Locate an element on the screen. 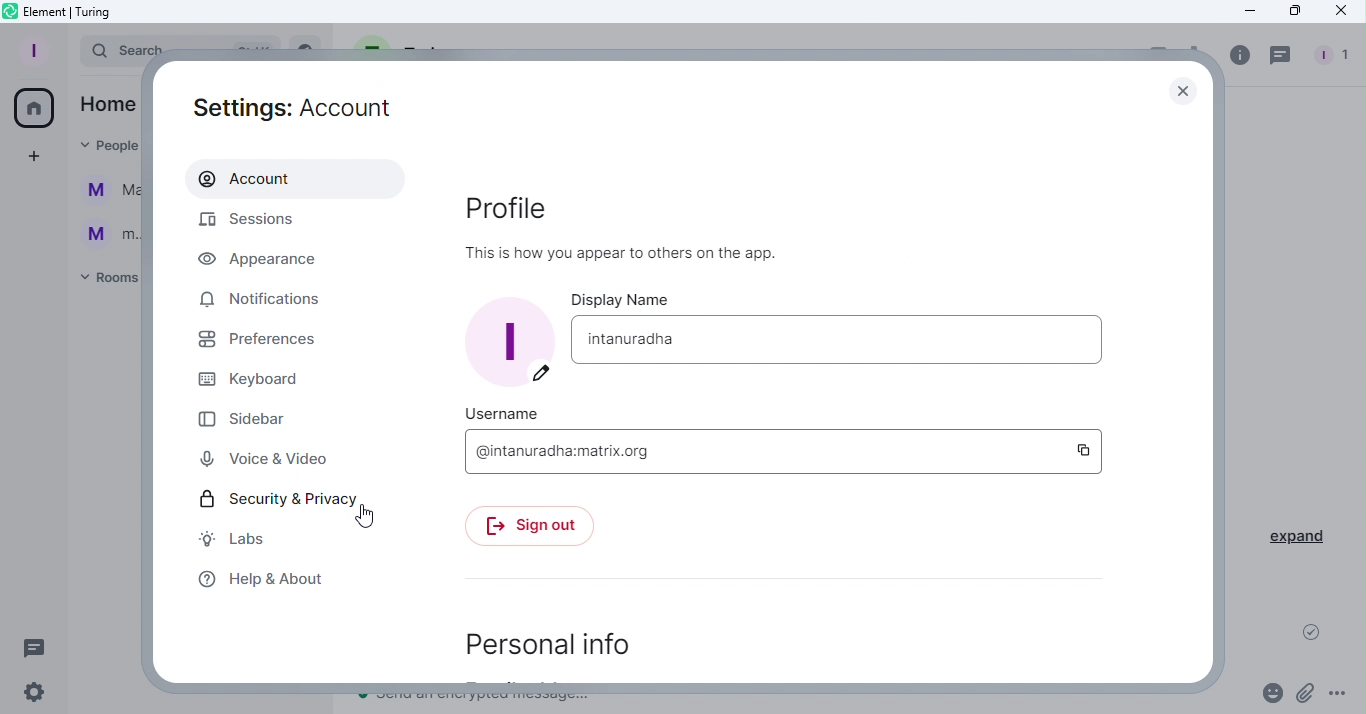 The width and height of the screenshot is (1366, 714). Home is located at coordinates (107, 103).